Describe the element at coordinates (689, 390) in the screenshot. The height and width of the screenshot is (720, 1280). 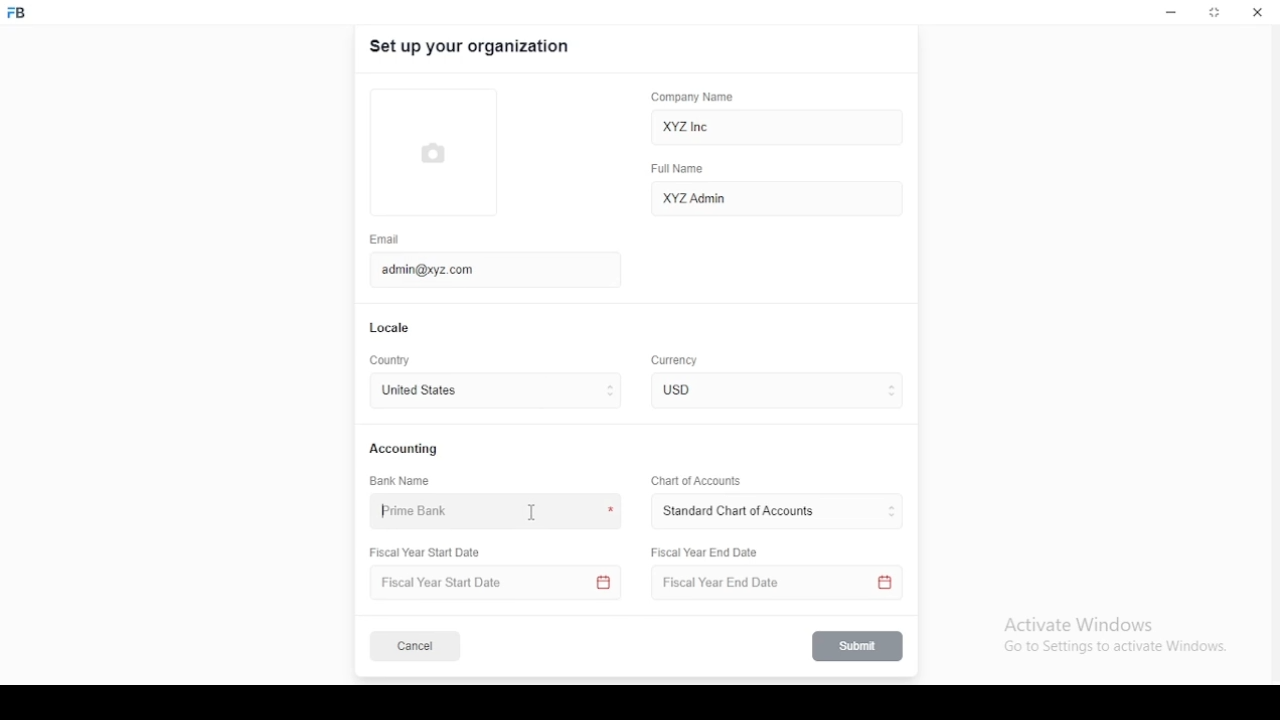
I see `currency` at that location.